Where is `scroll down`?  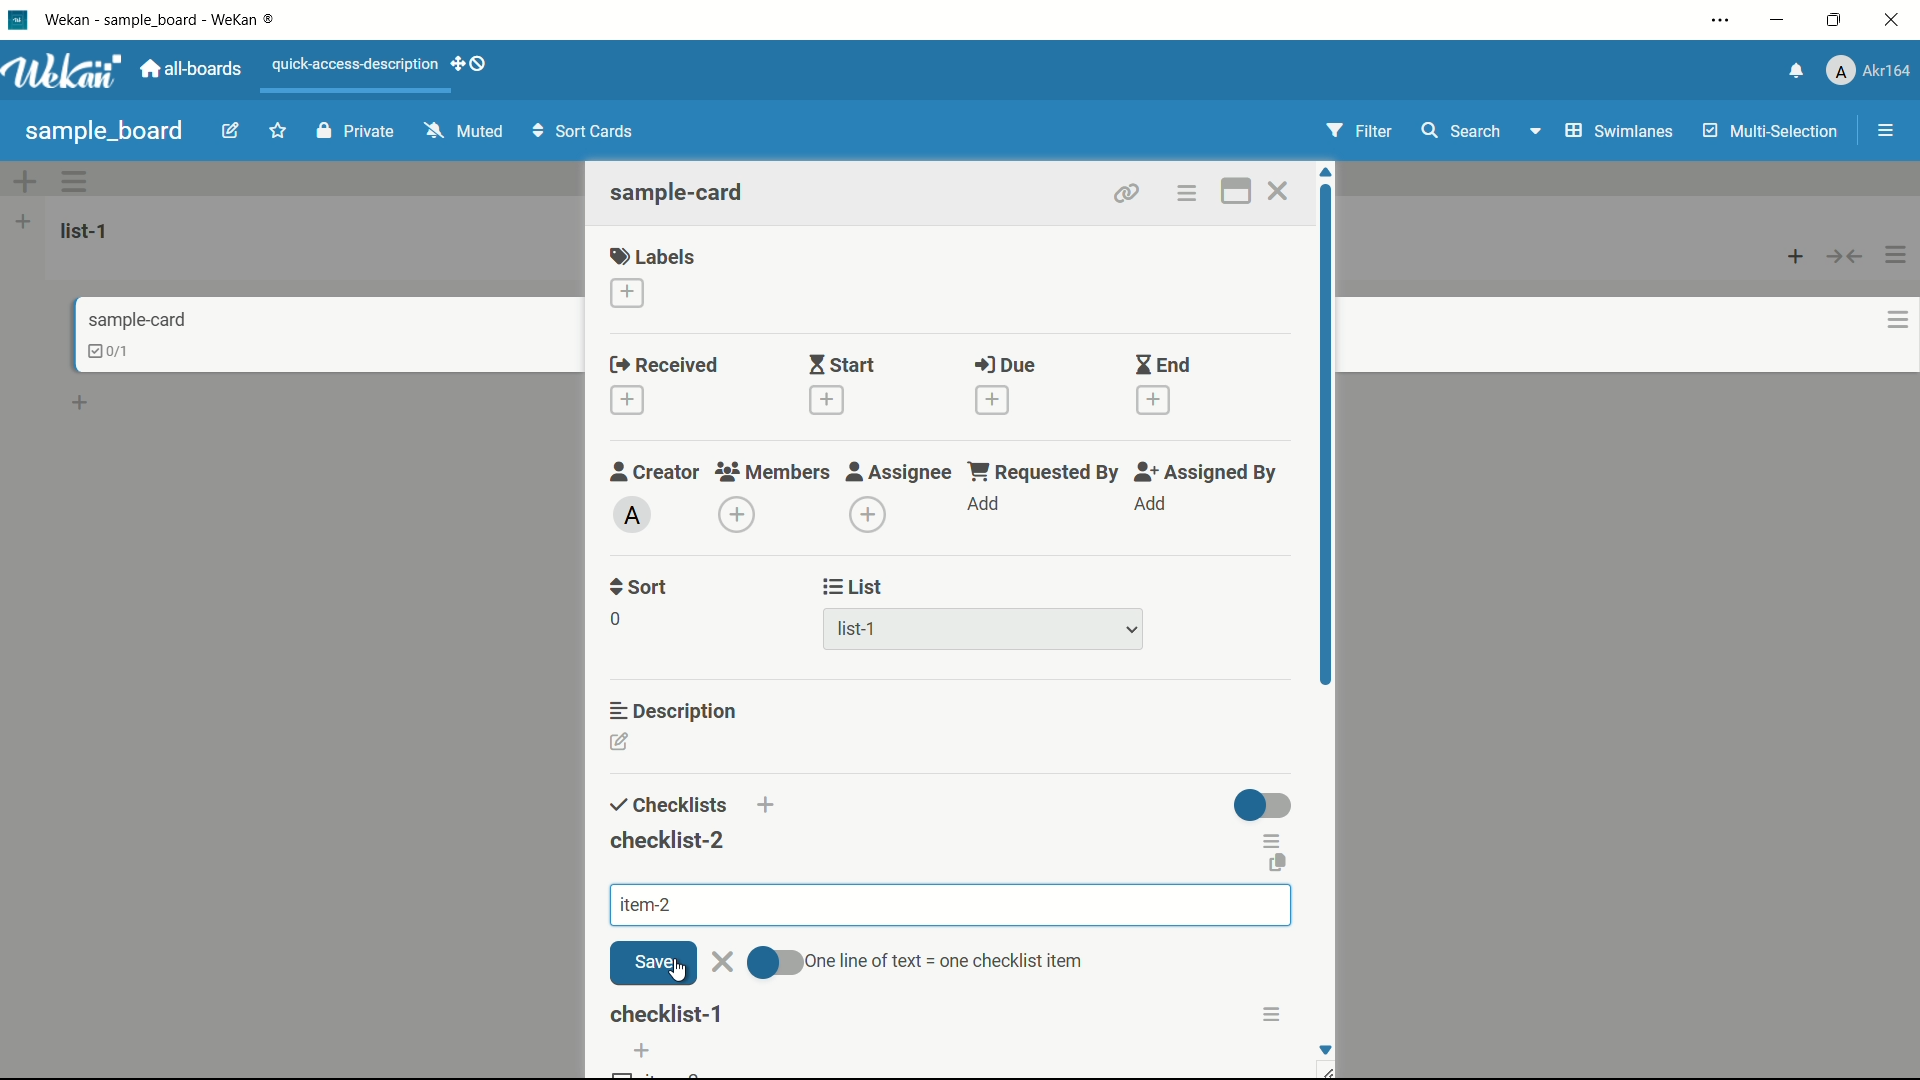 scroll down is located at coordinates (1324, 1049).